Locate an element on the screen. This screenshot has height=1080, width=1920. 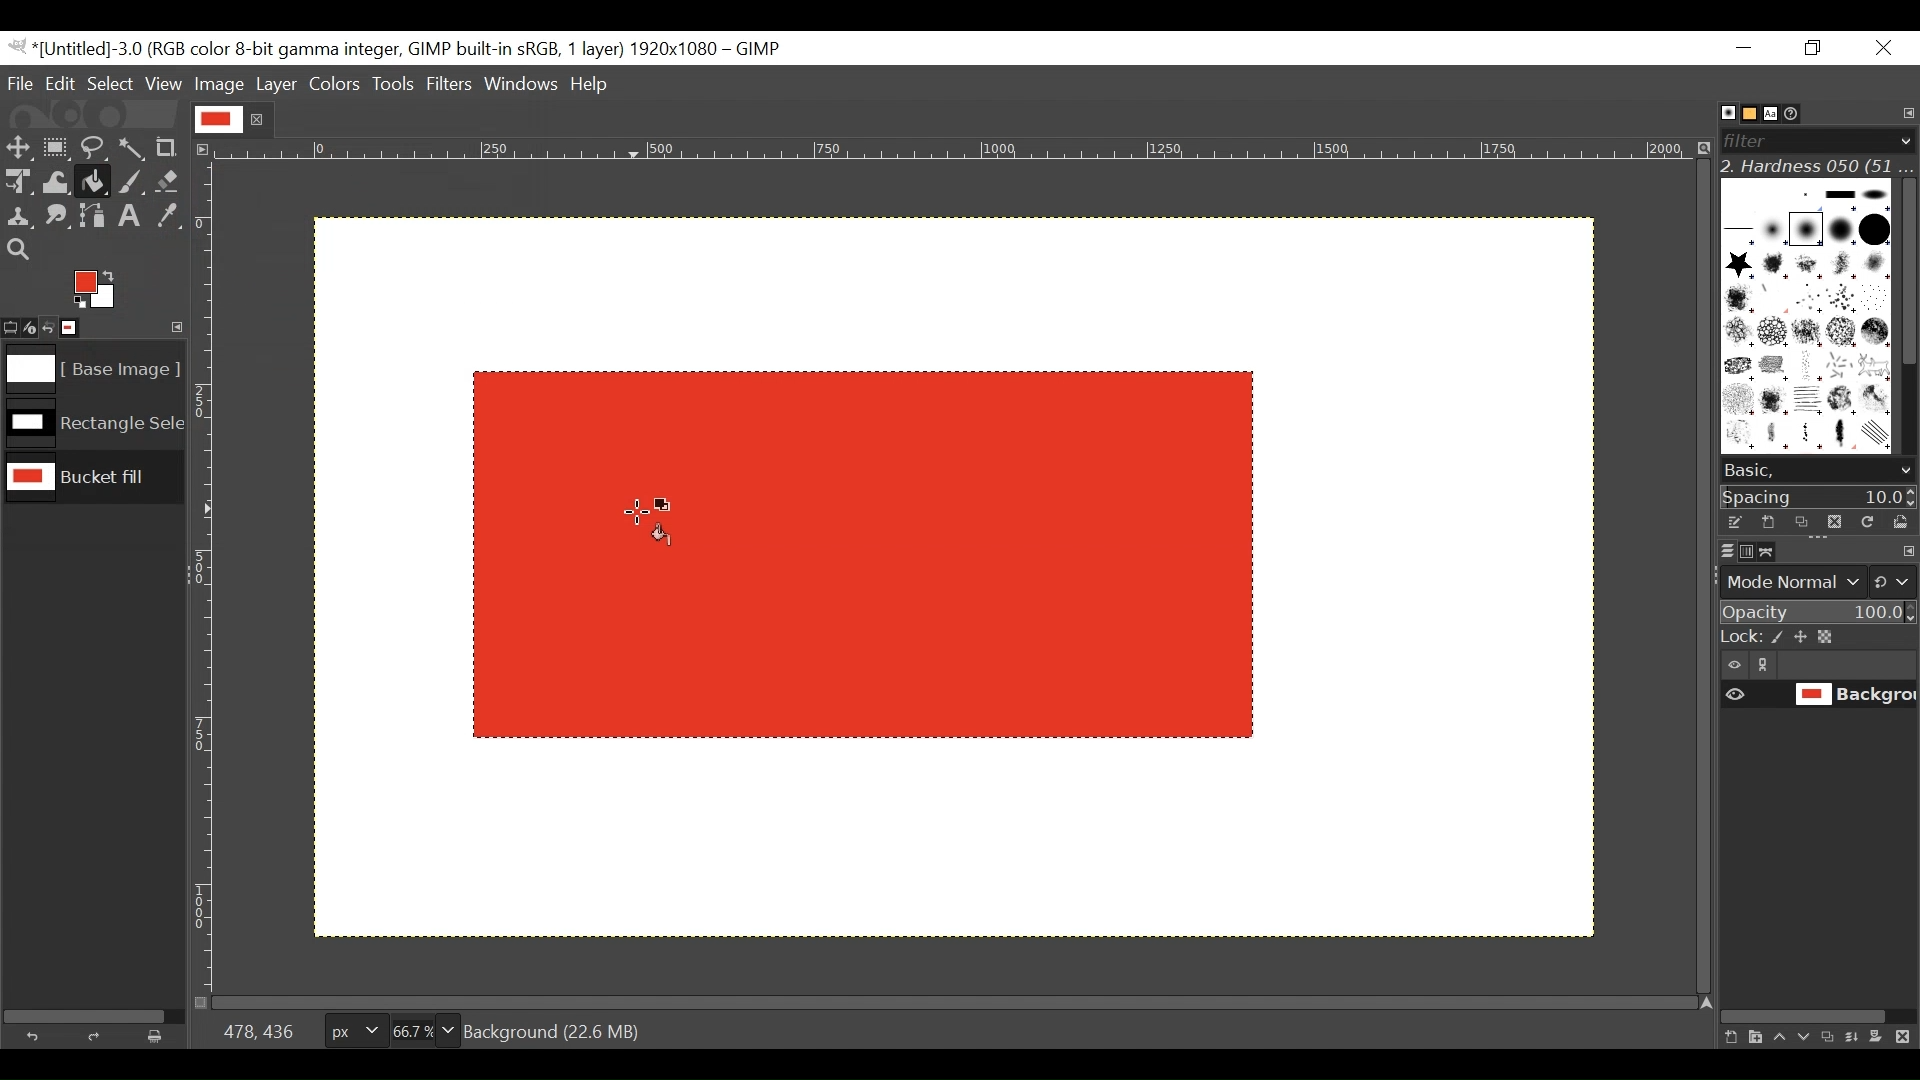
Crop tool is located at coordinates (175, 147).